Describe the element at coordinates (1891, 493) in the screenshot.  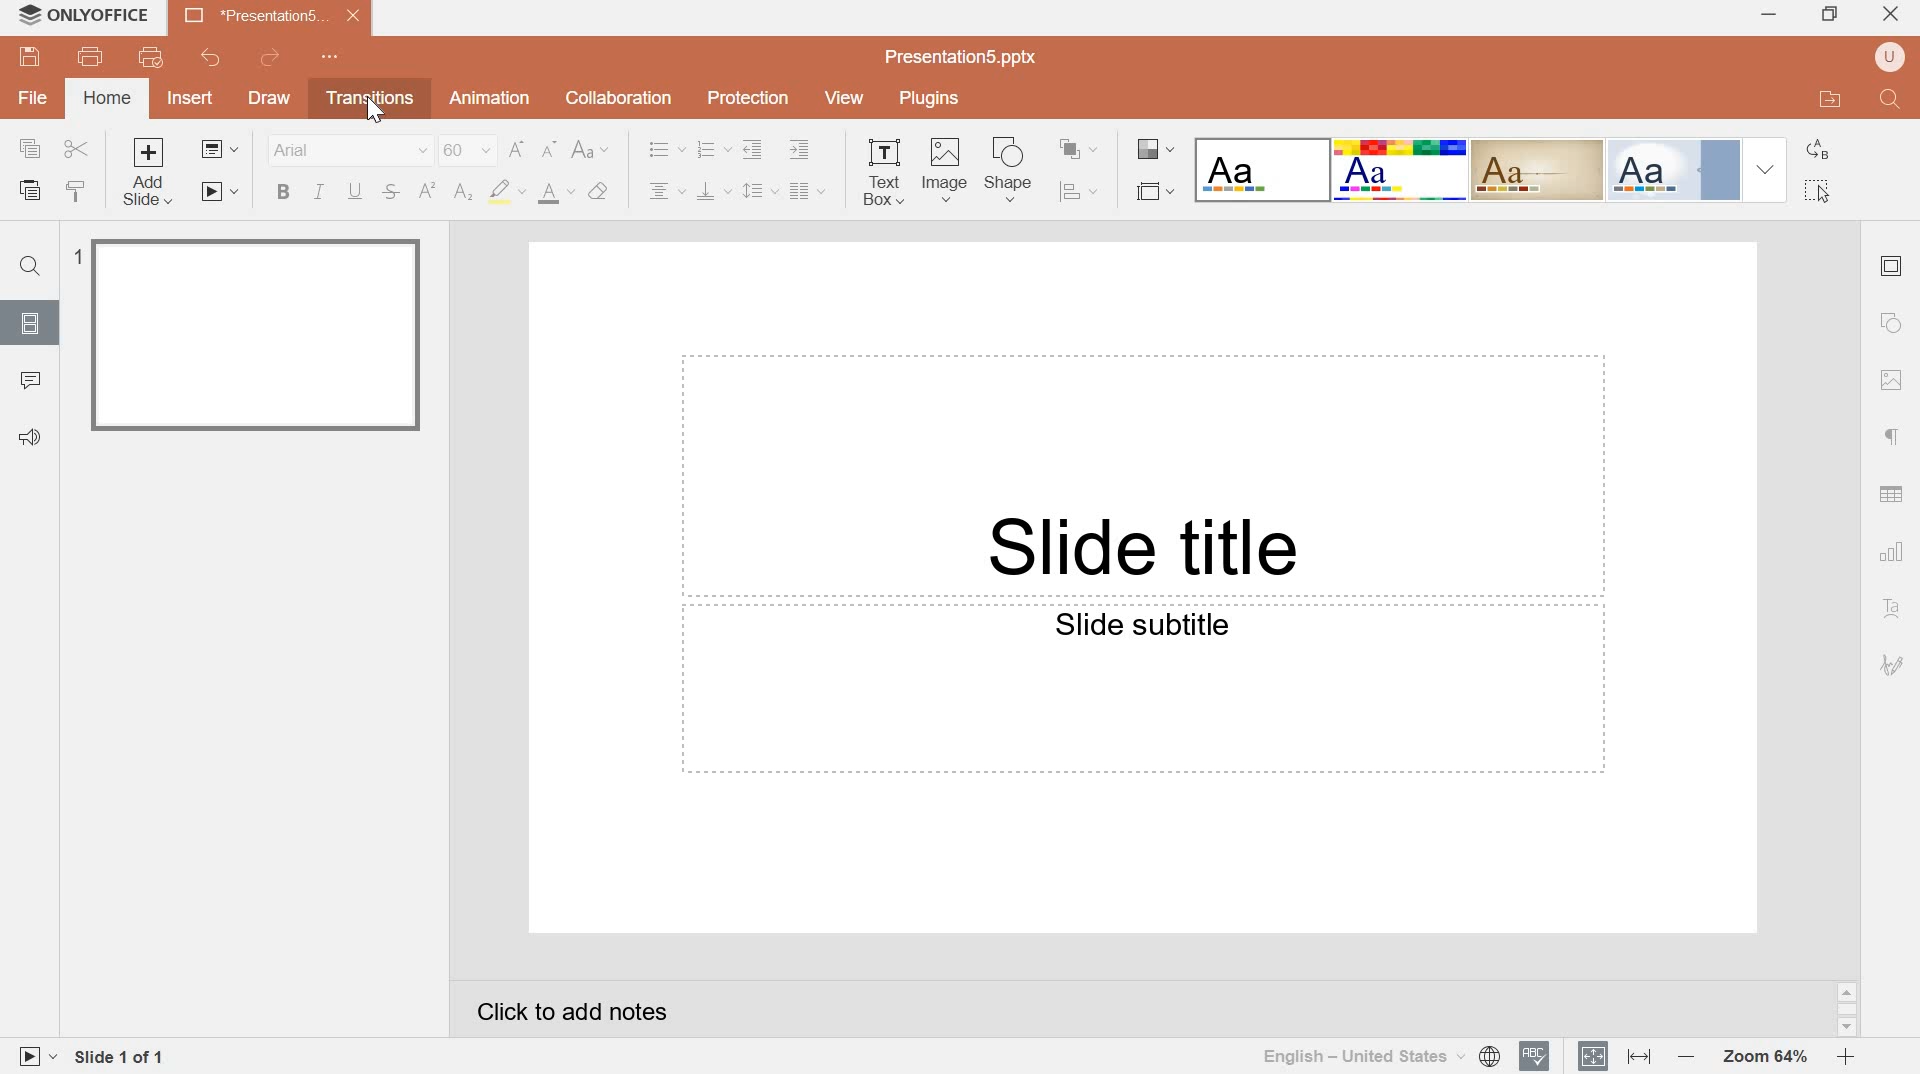
I see `Table settings` at that location.